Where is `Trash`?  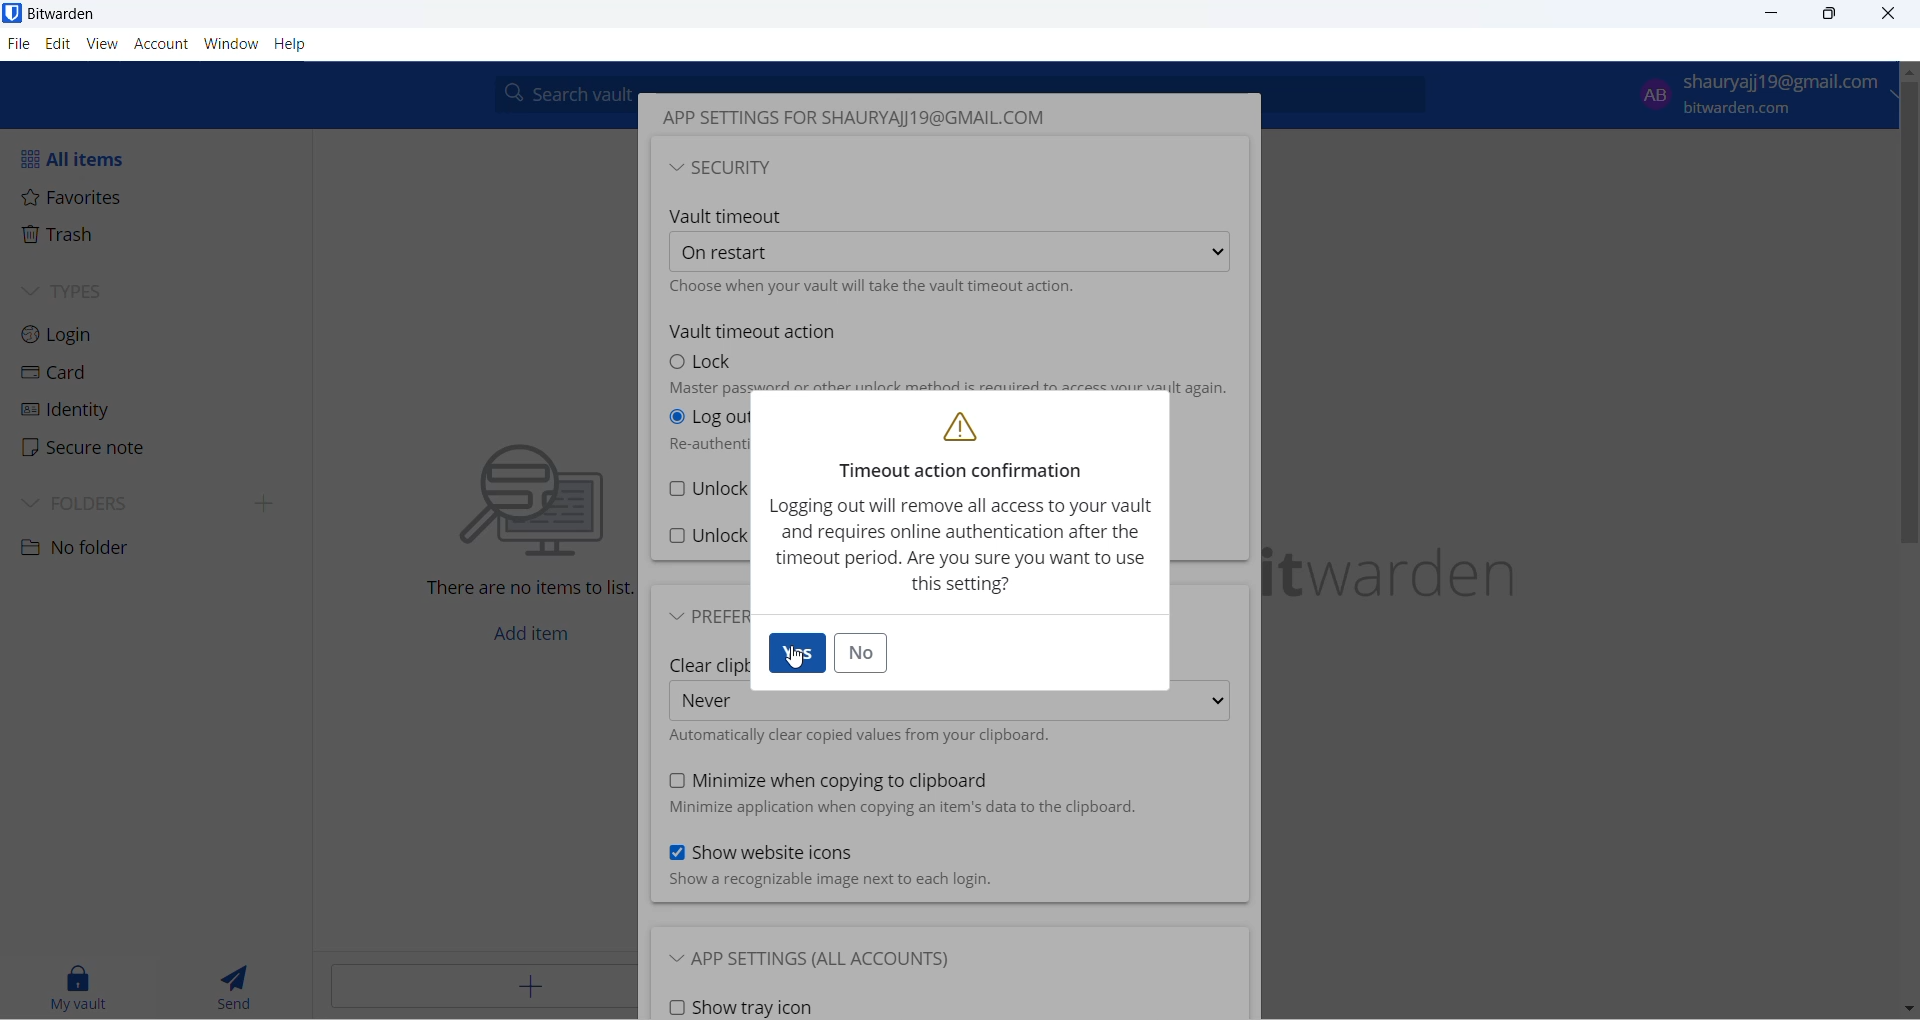 Trash is located at coordinates (78, 240).